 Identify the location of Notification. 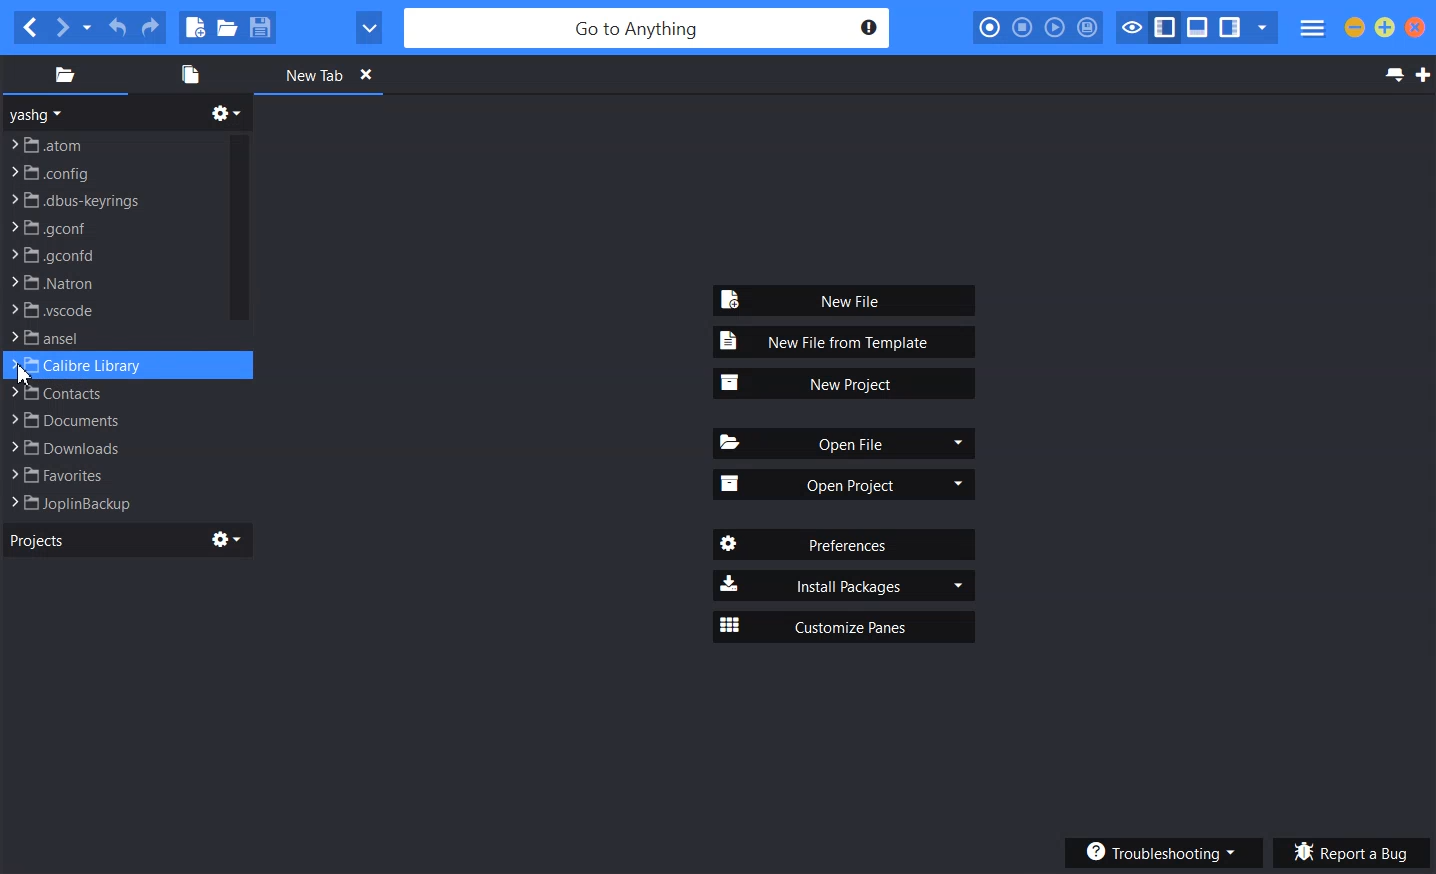
(868, 27).